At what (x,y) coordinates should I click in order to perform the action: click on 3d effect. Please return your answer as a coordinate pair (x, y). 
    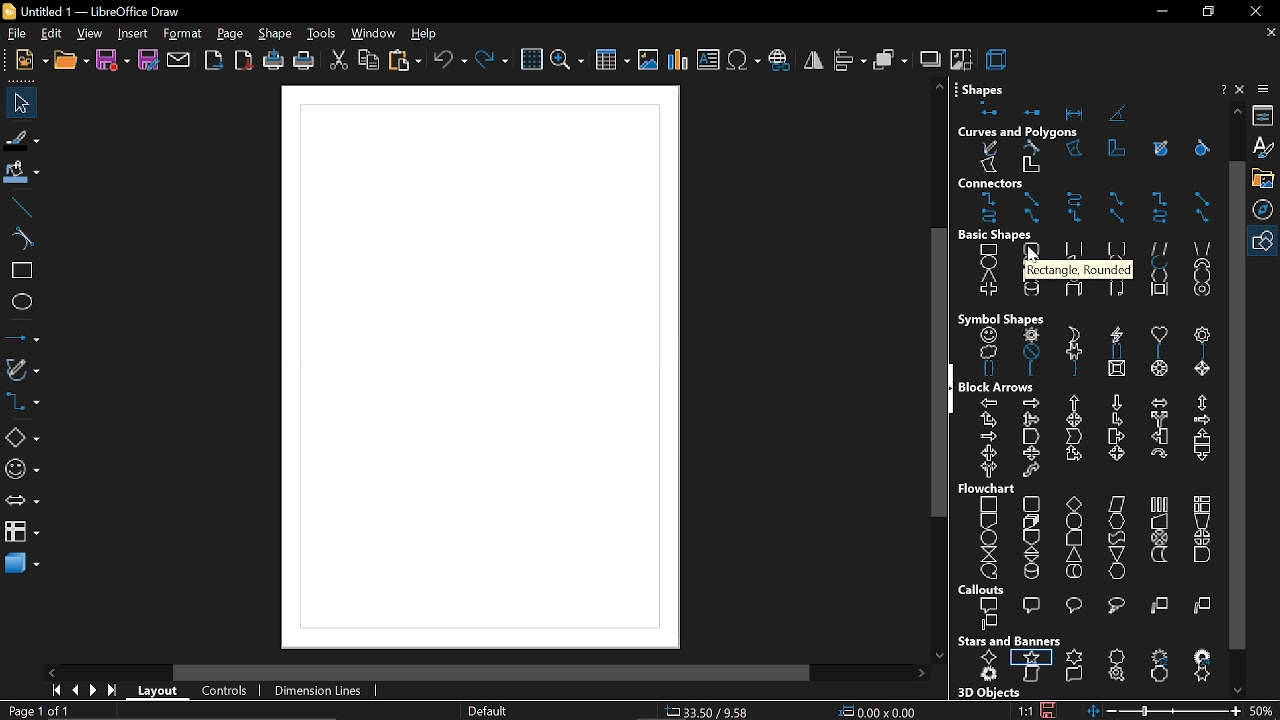
    Looking at the image, I should click on (998, 58).